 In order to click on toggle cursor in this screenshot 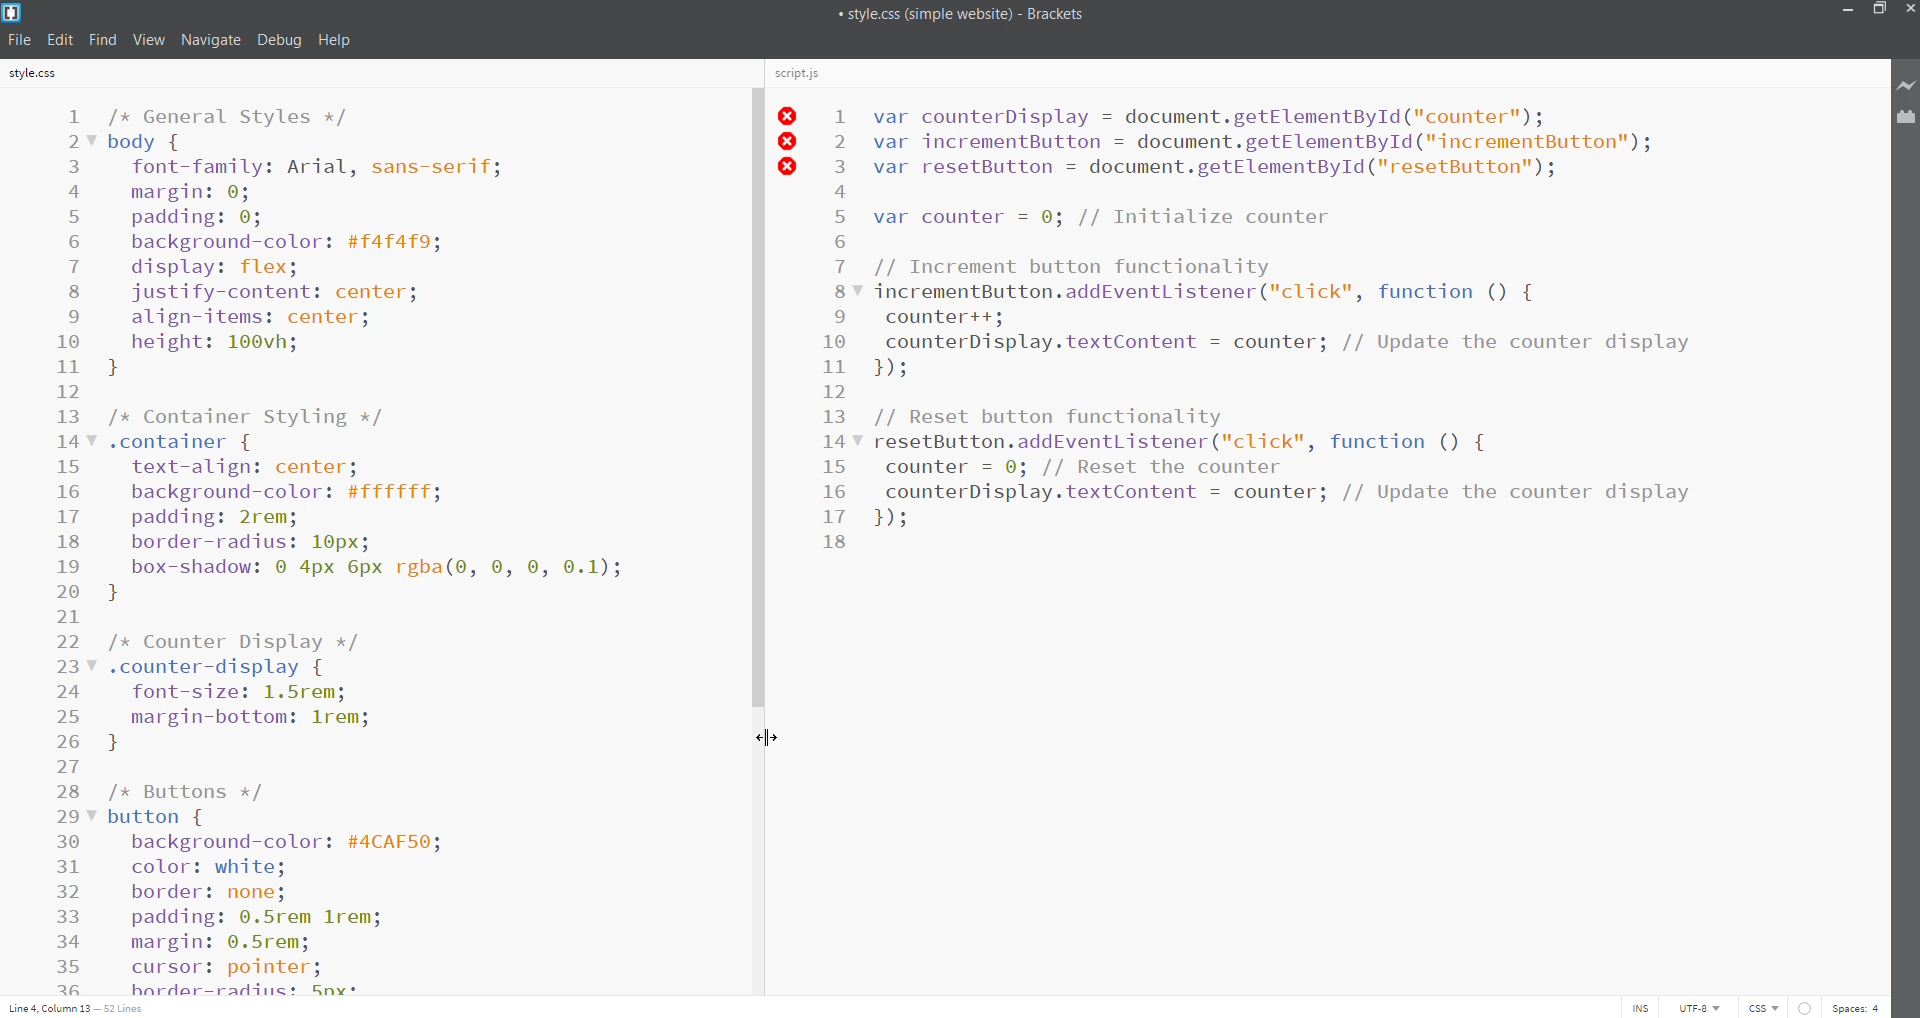, I will do `click(1636, 1007)`.